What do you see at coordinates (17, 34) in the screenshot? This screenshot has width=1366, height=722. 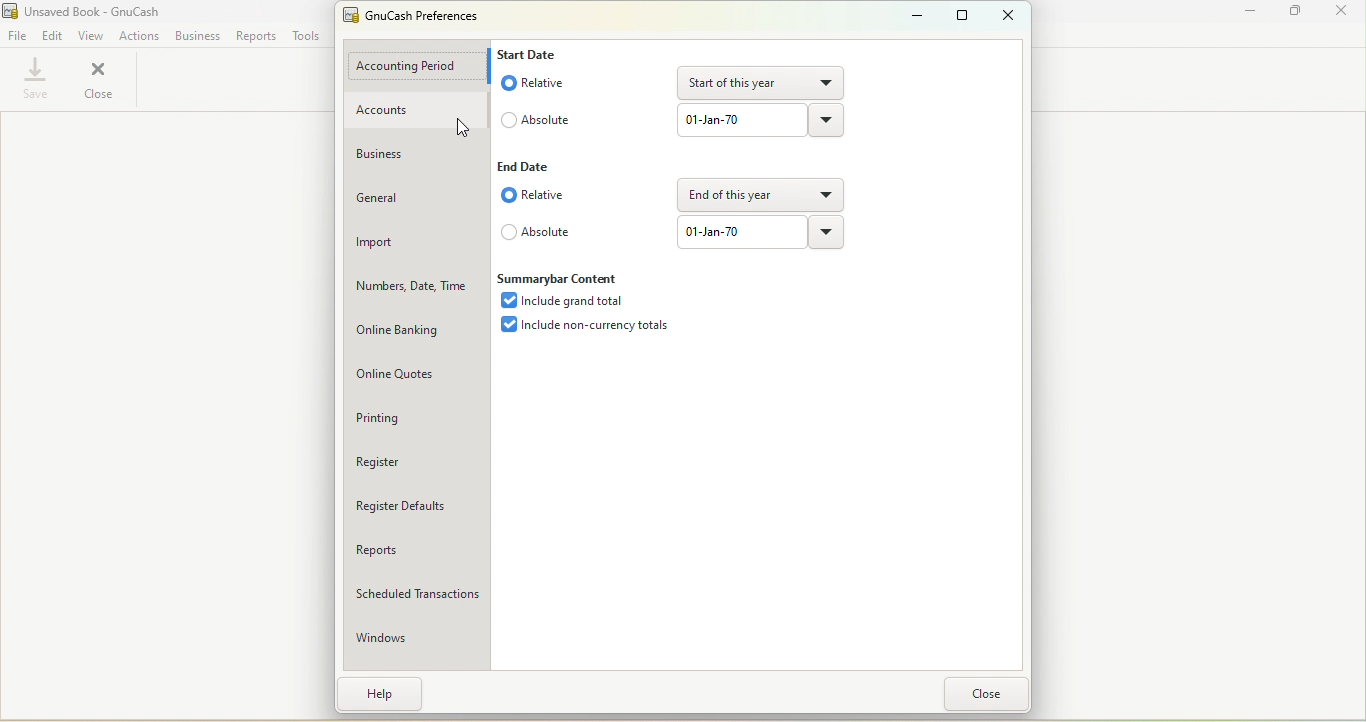 I see `File` at bounding box center [17, 34].